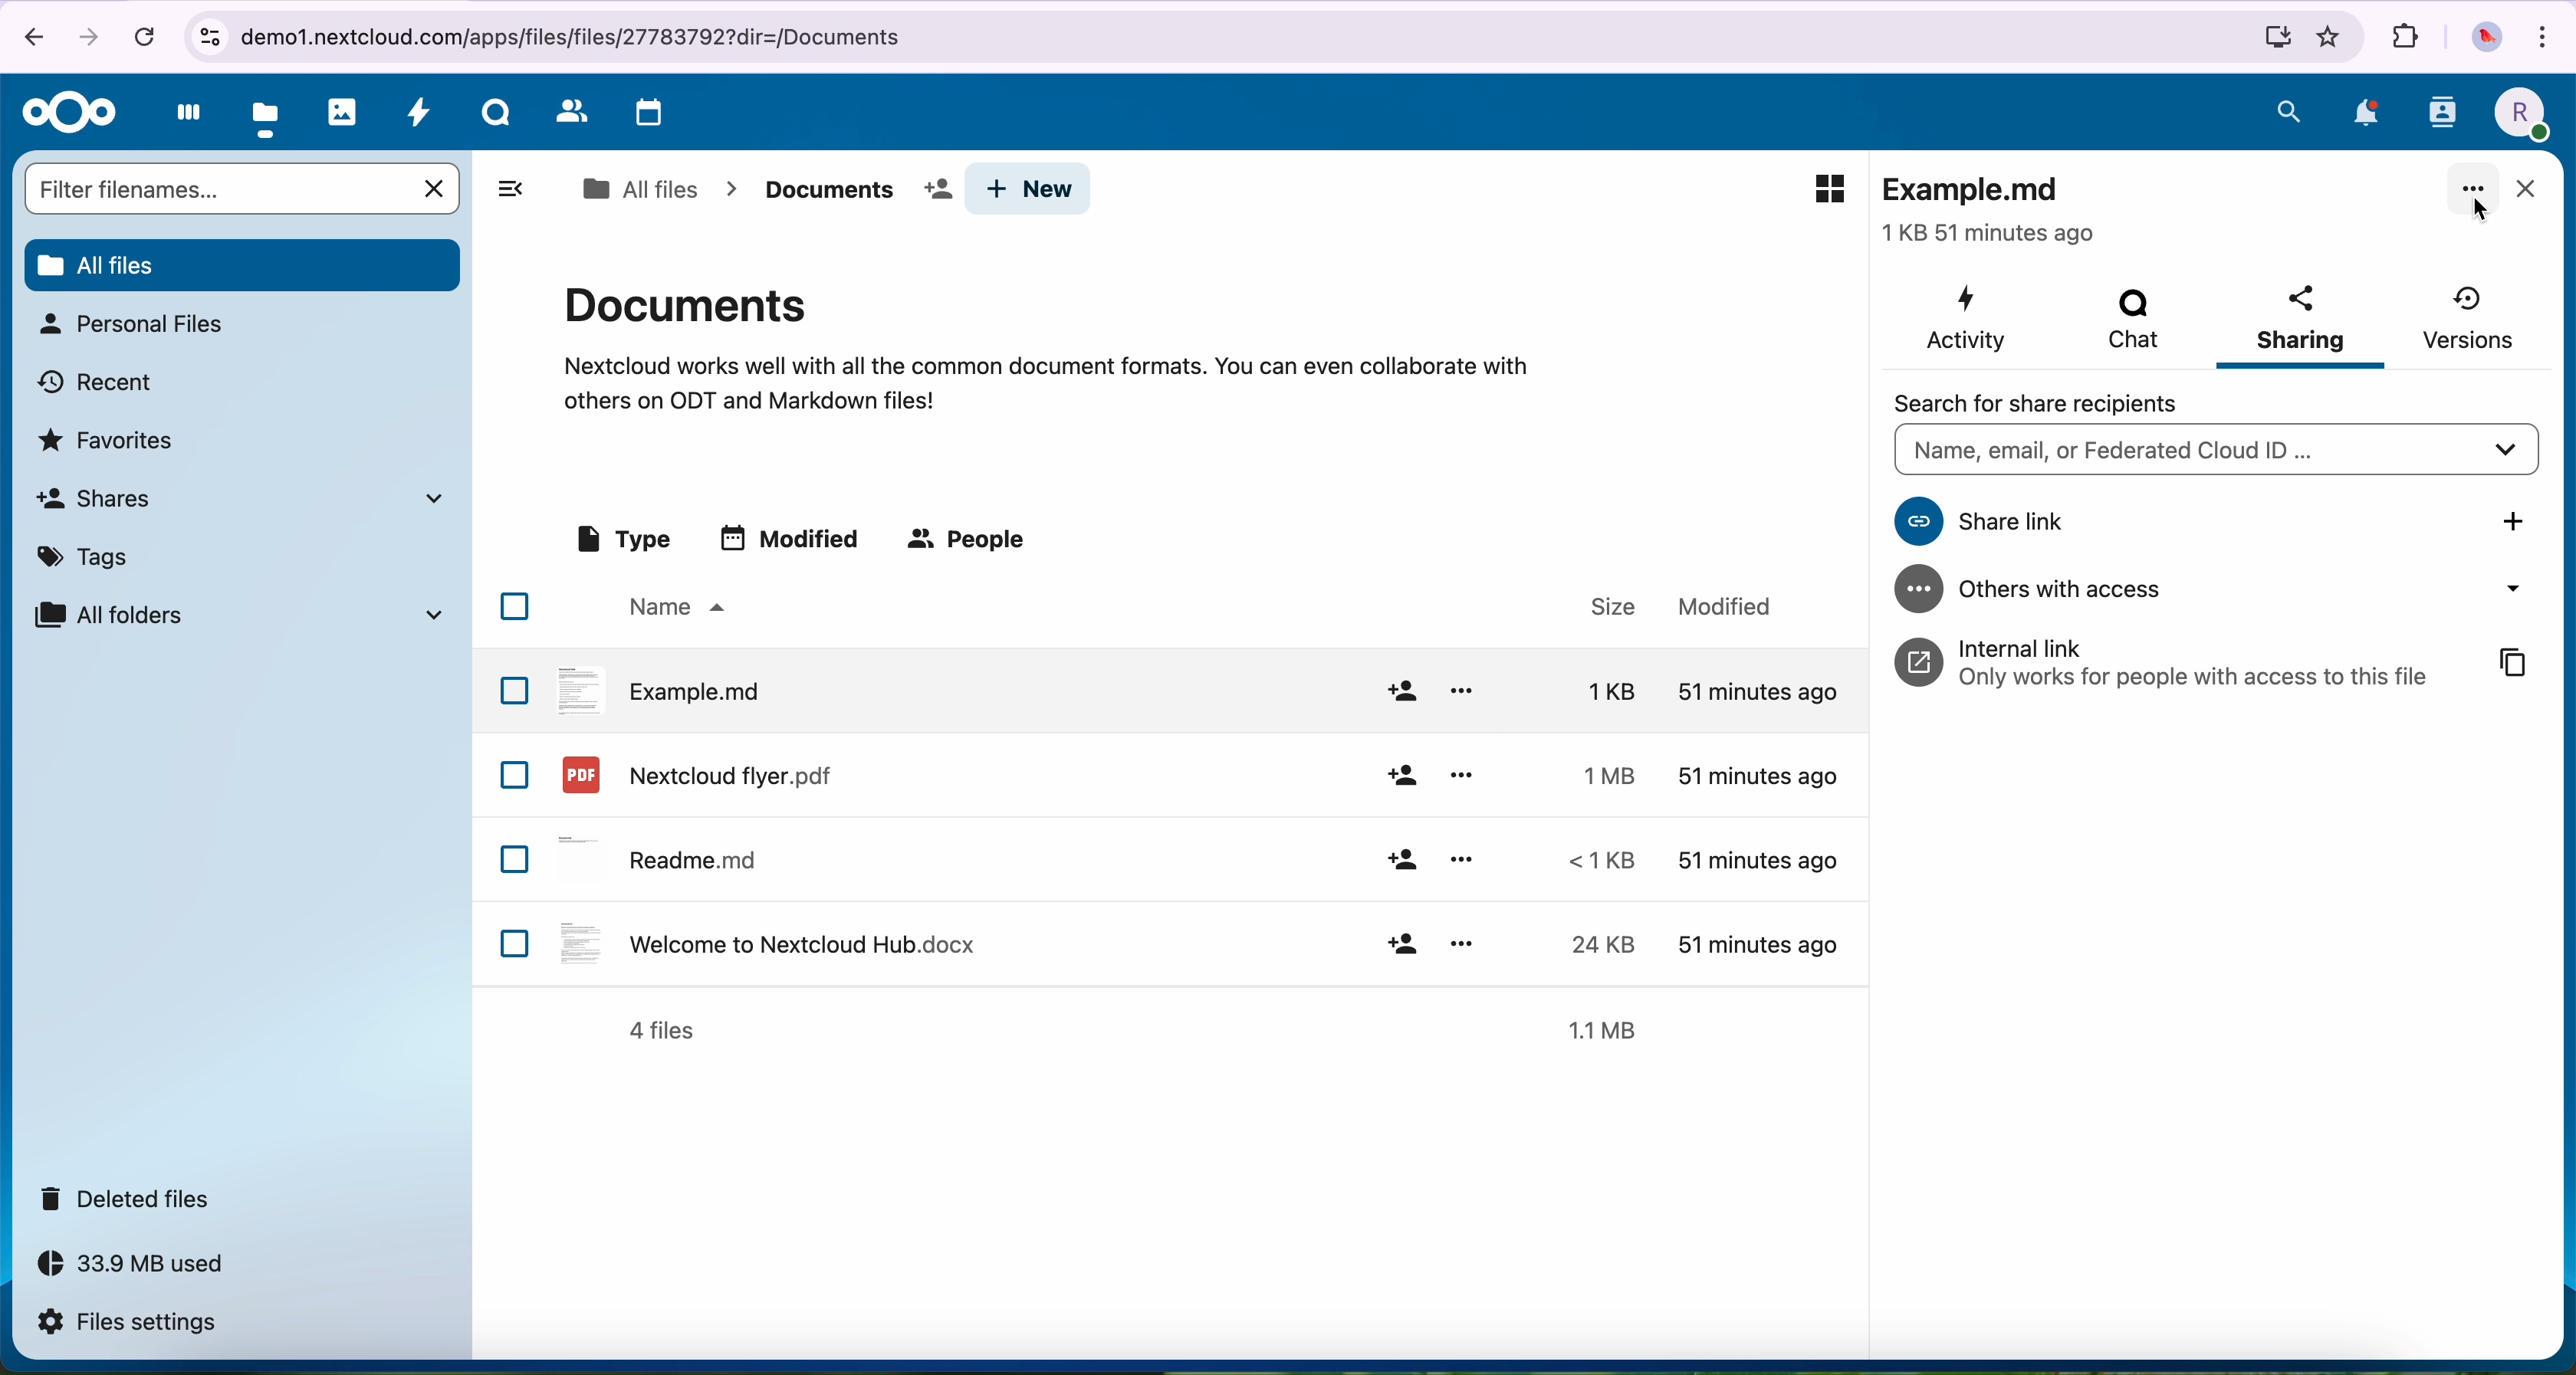 The image size is (2576, 1375). I want to click on readme.md, so click(664, 855).